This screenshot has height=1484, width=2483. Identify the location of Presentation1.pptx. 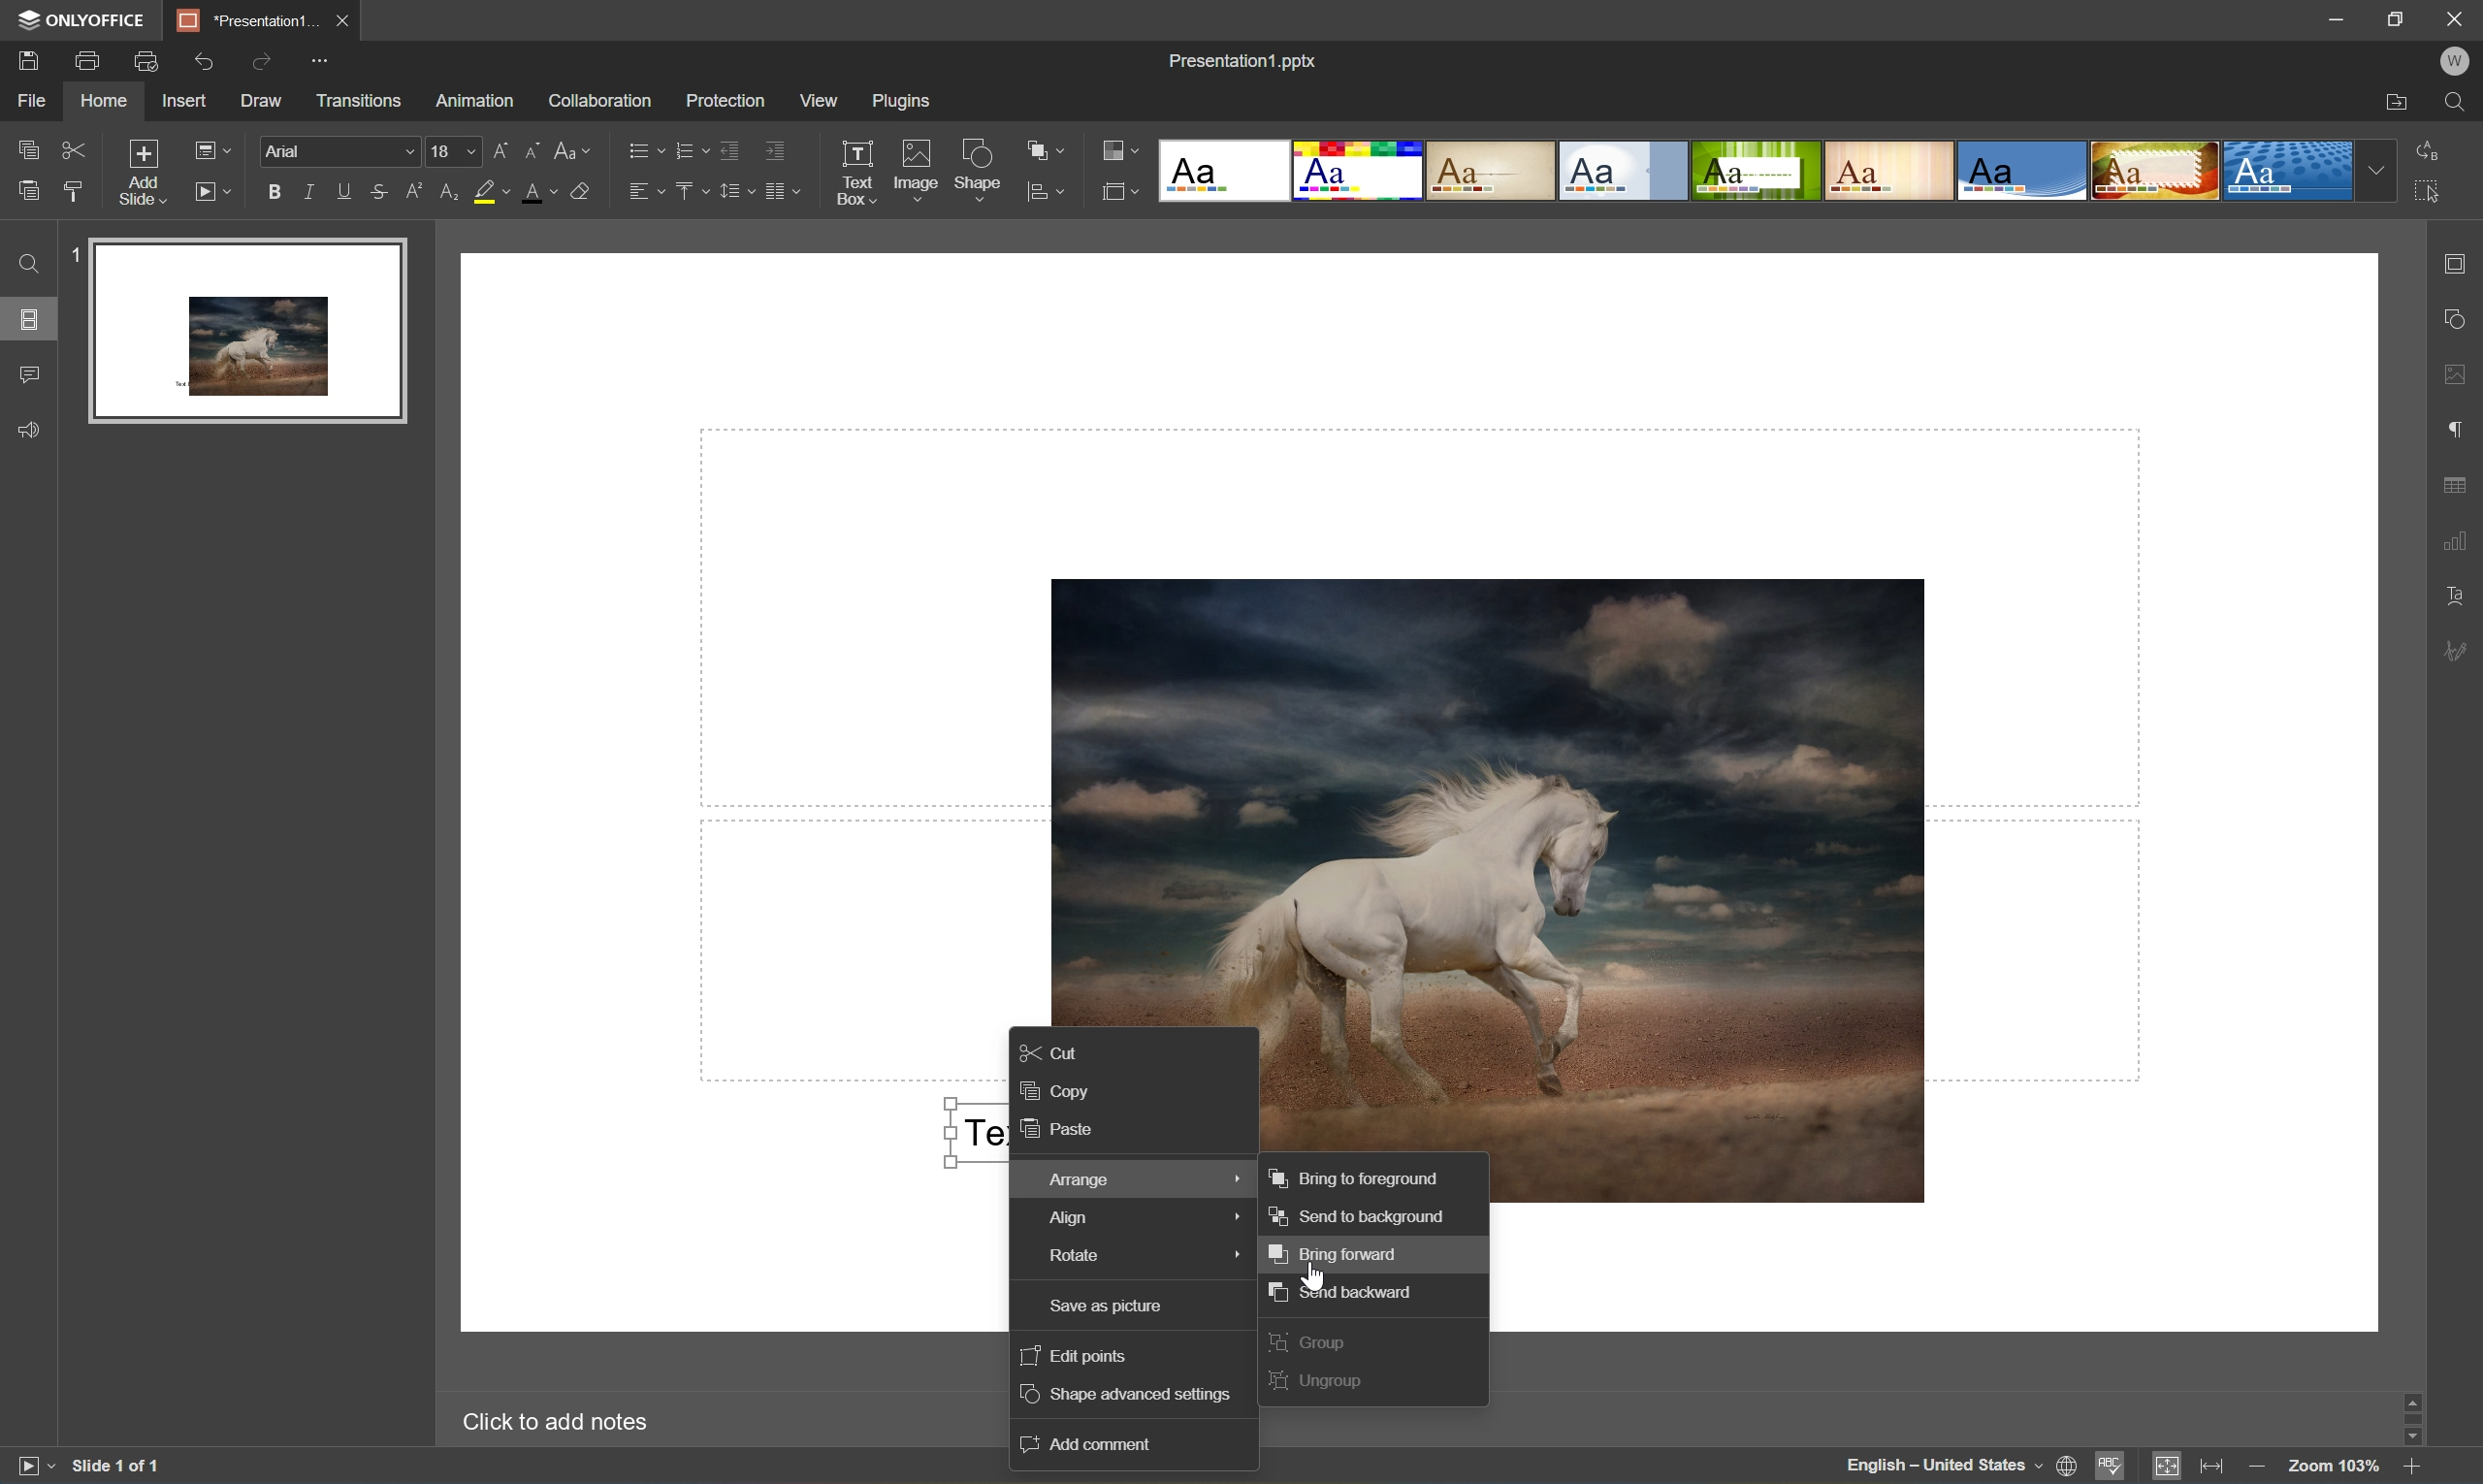
(1245, 61).